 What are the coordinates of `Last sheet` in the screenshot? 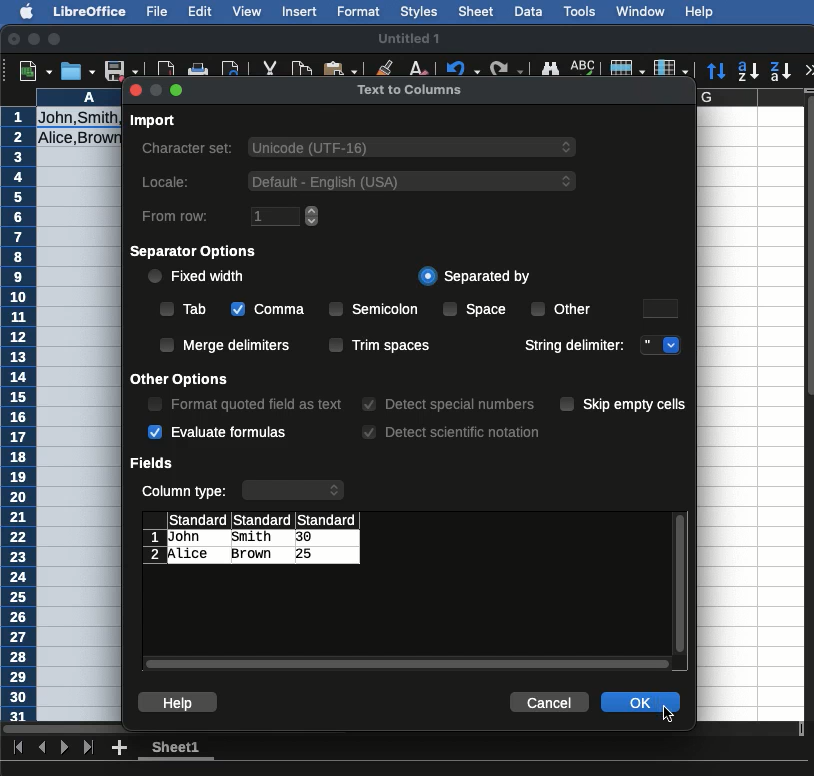 It's located at (88, 748).